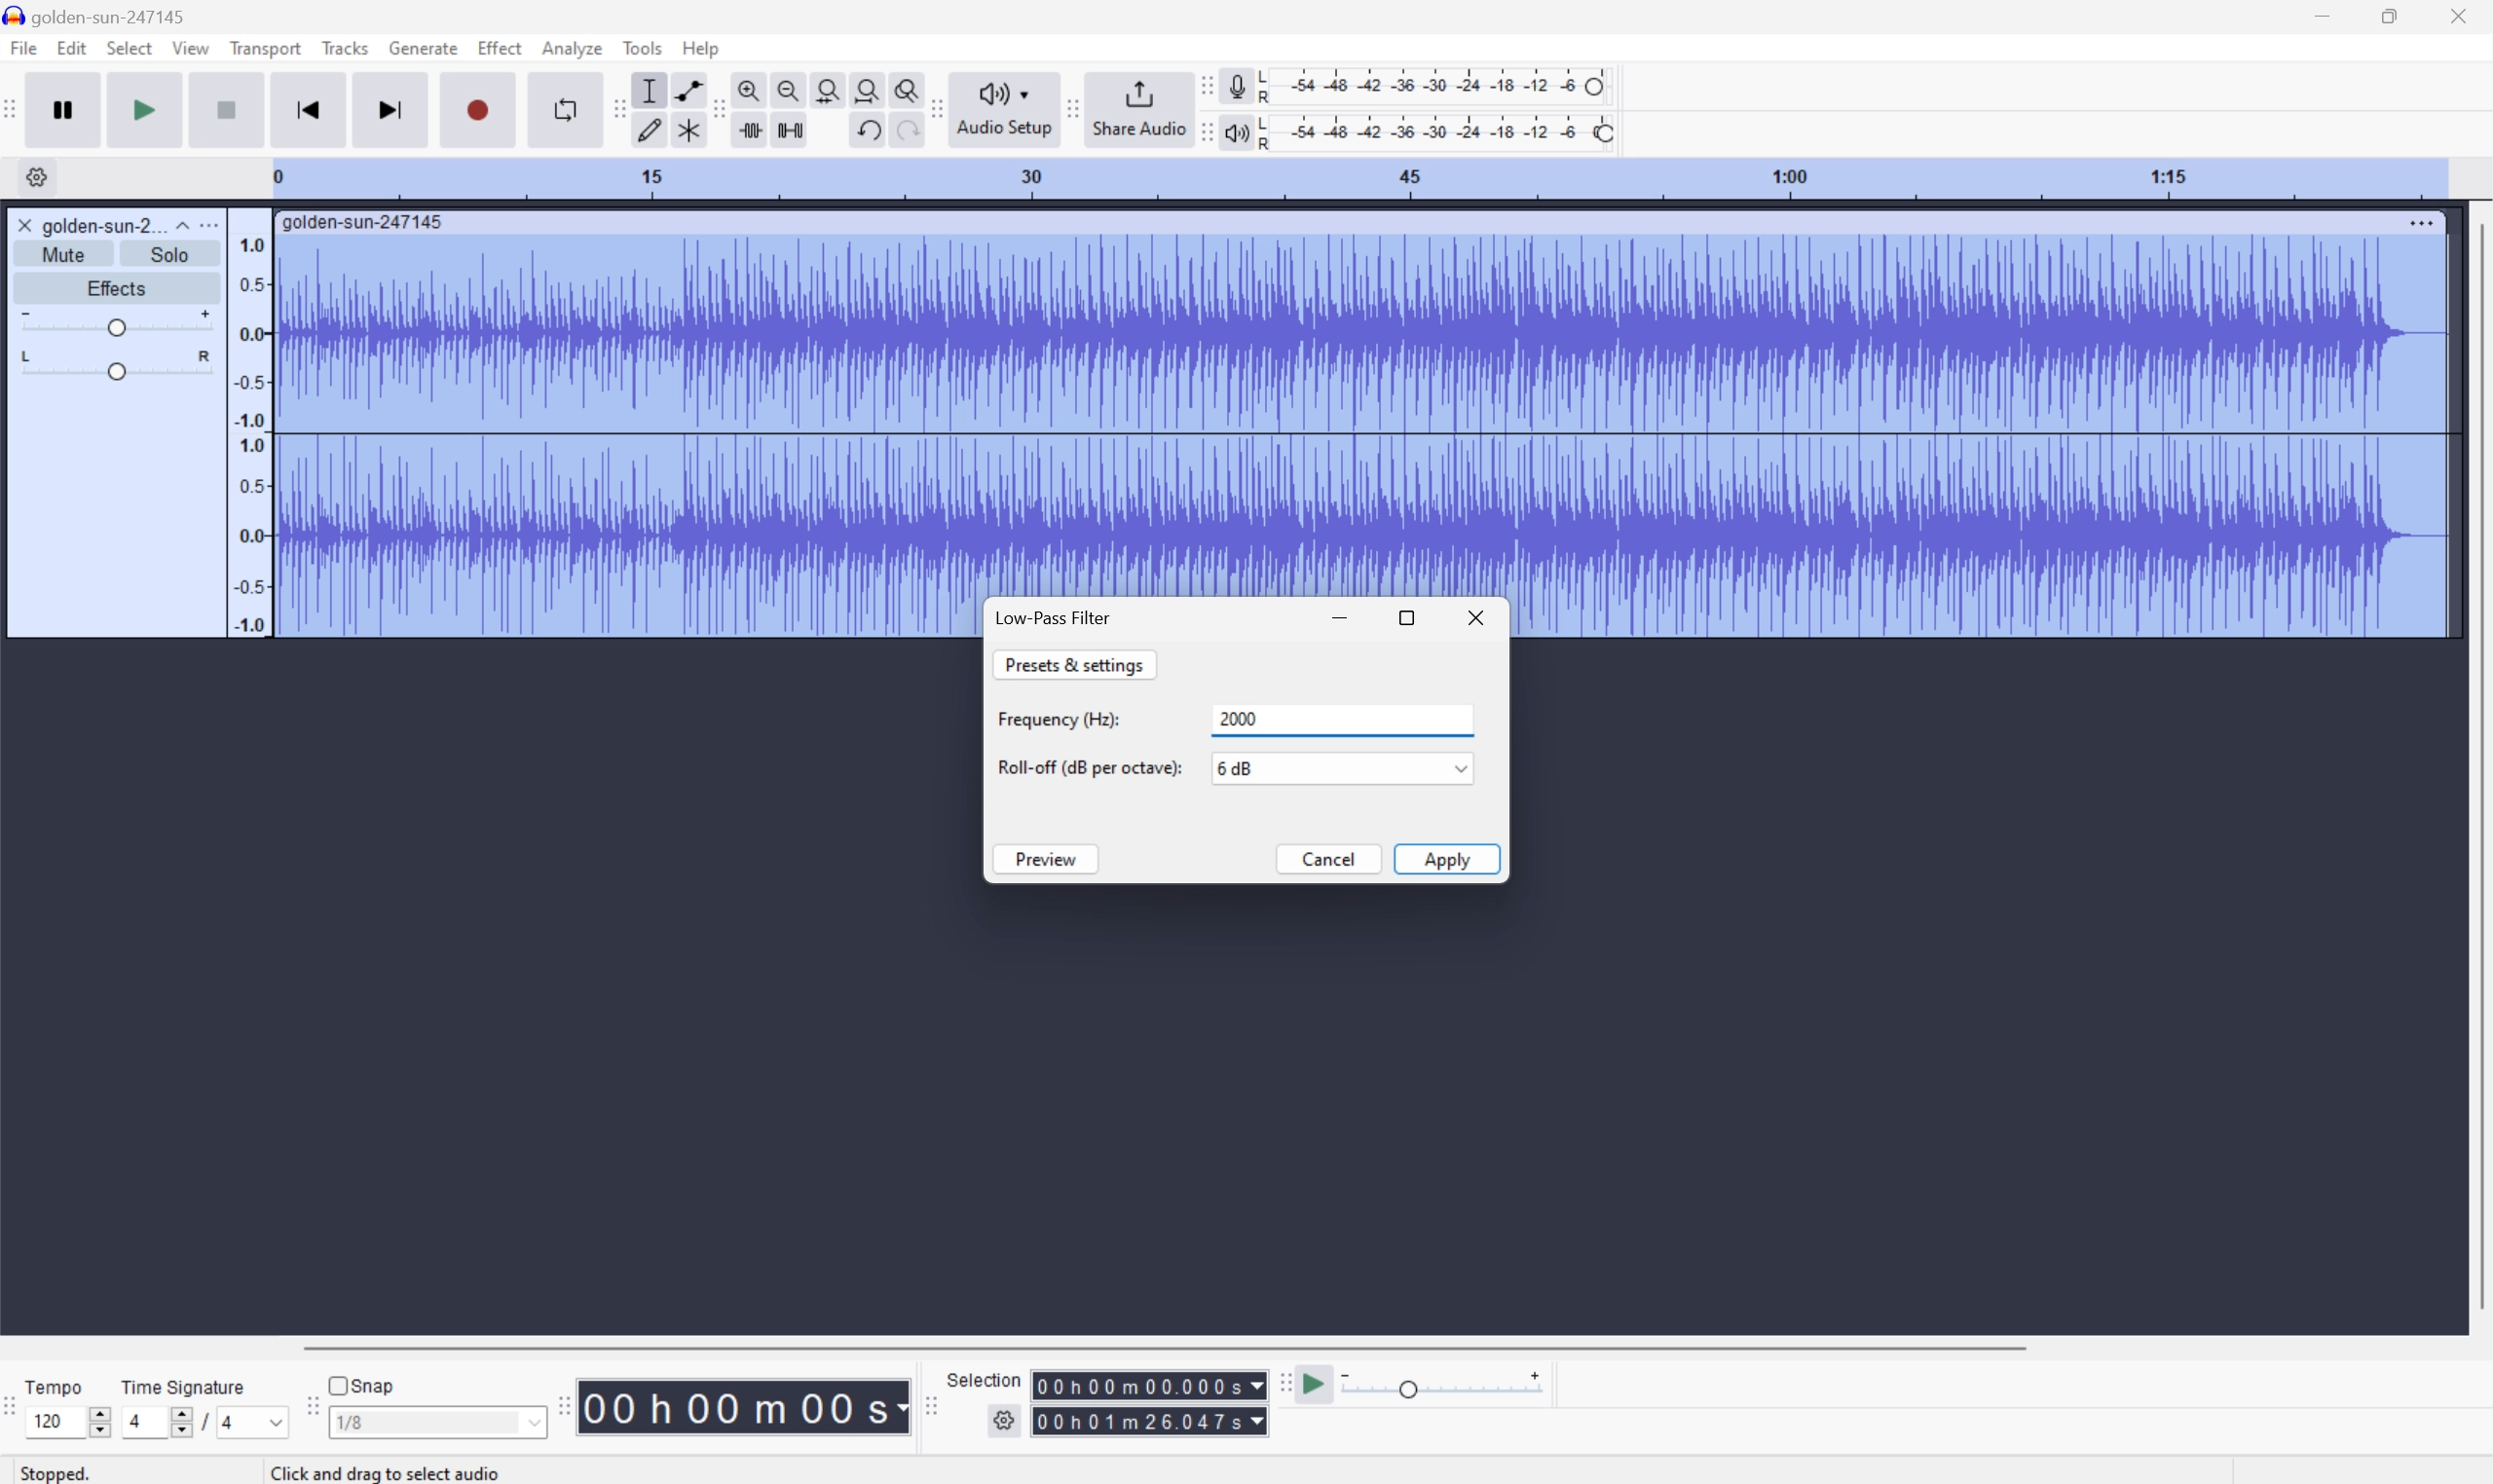 The image size is (2493, 1484). What do you see at coordinates (1479, 615) in the screenshot?
I see `Close` at bounding box center [1479, 615].